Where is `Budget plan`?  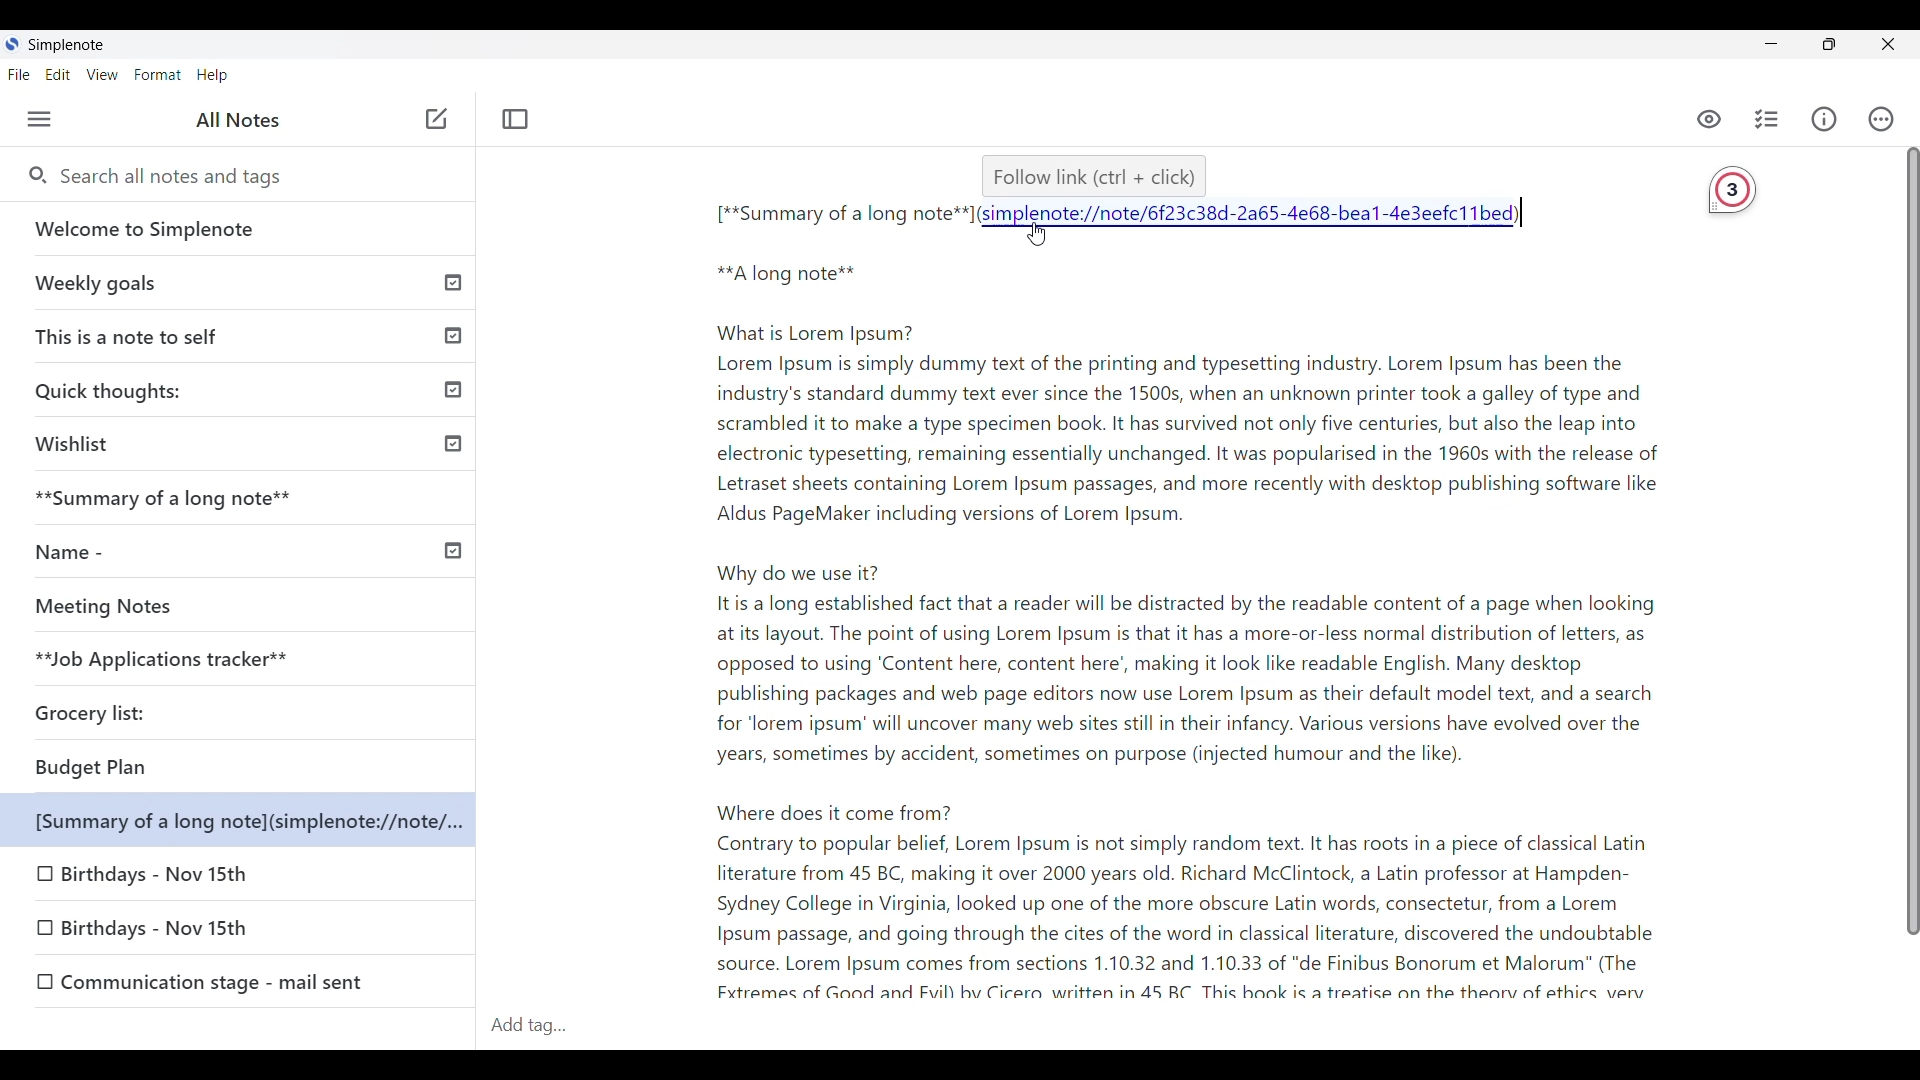 Budget plan is located at coordinates (167, 768).